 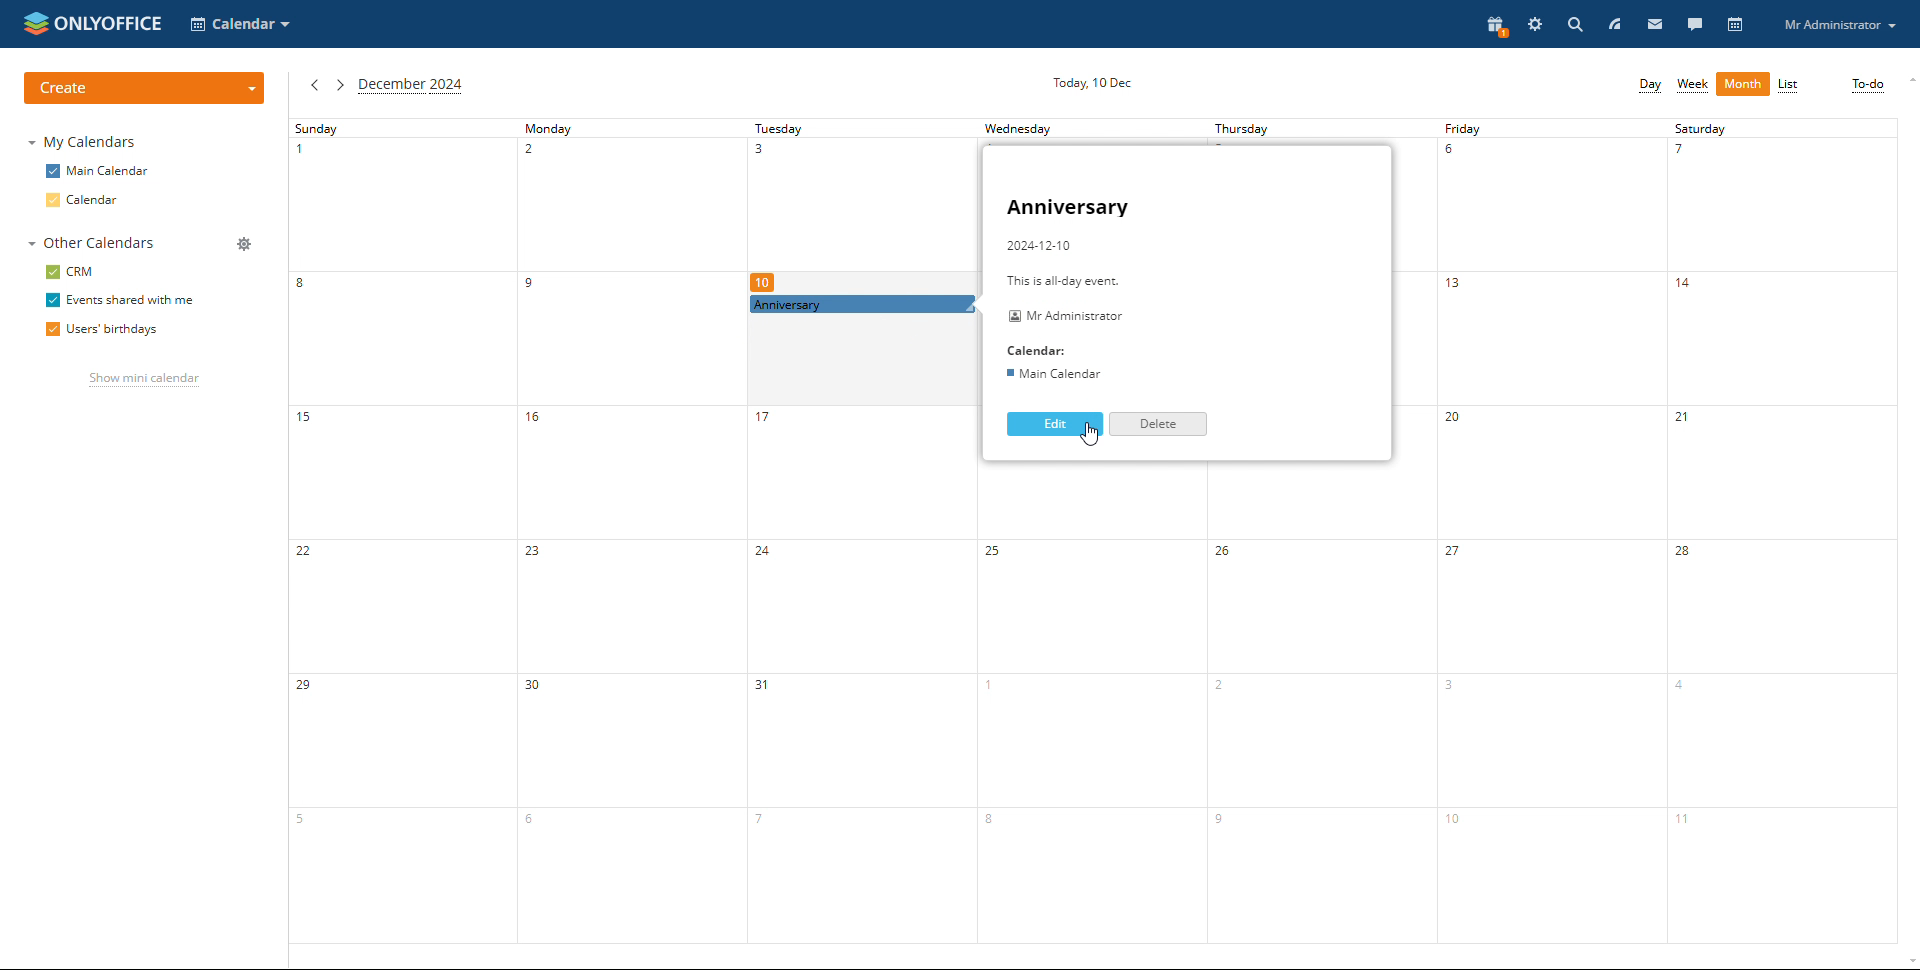 I want to click on select application, so click(x=242, y=23).